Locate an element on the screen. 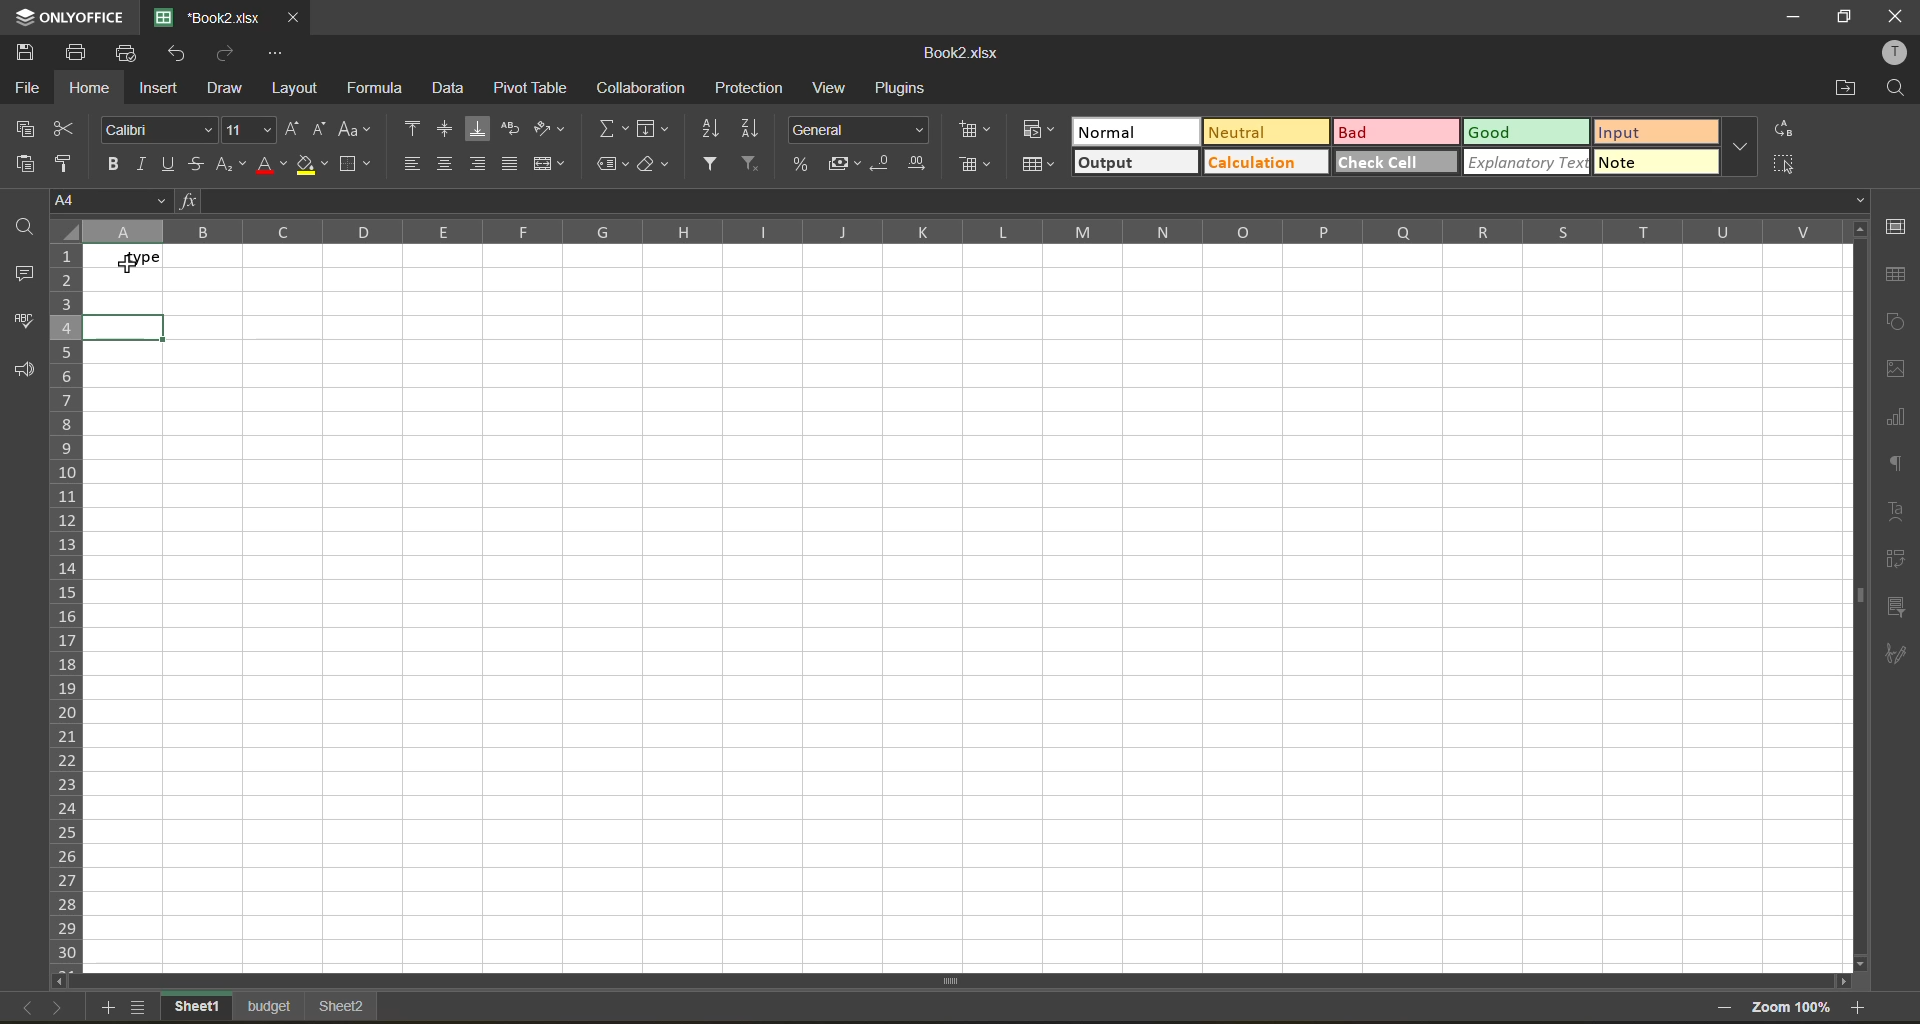 The width and height of the screenshot is (1920, 1024). align bottom is located at coordinates (477, 129).